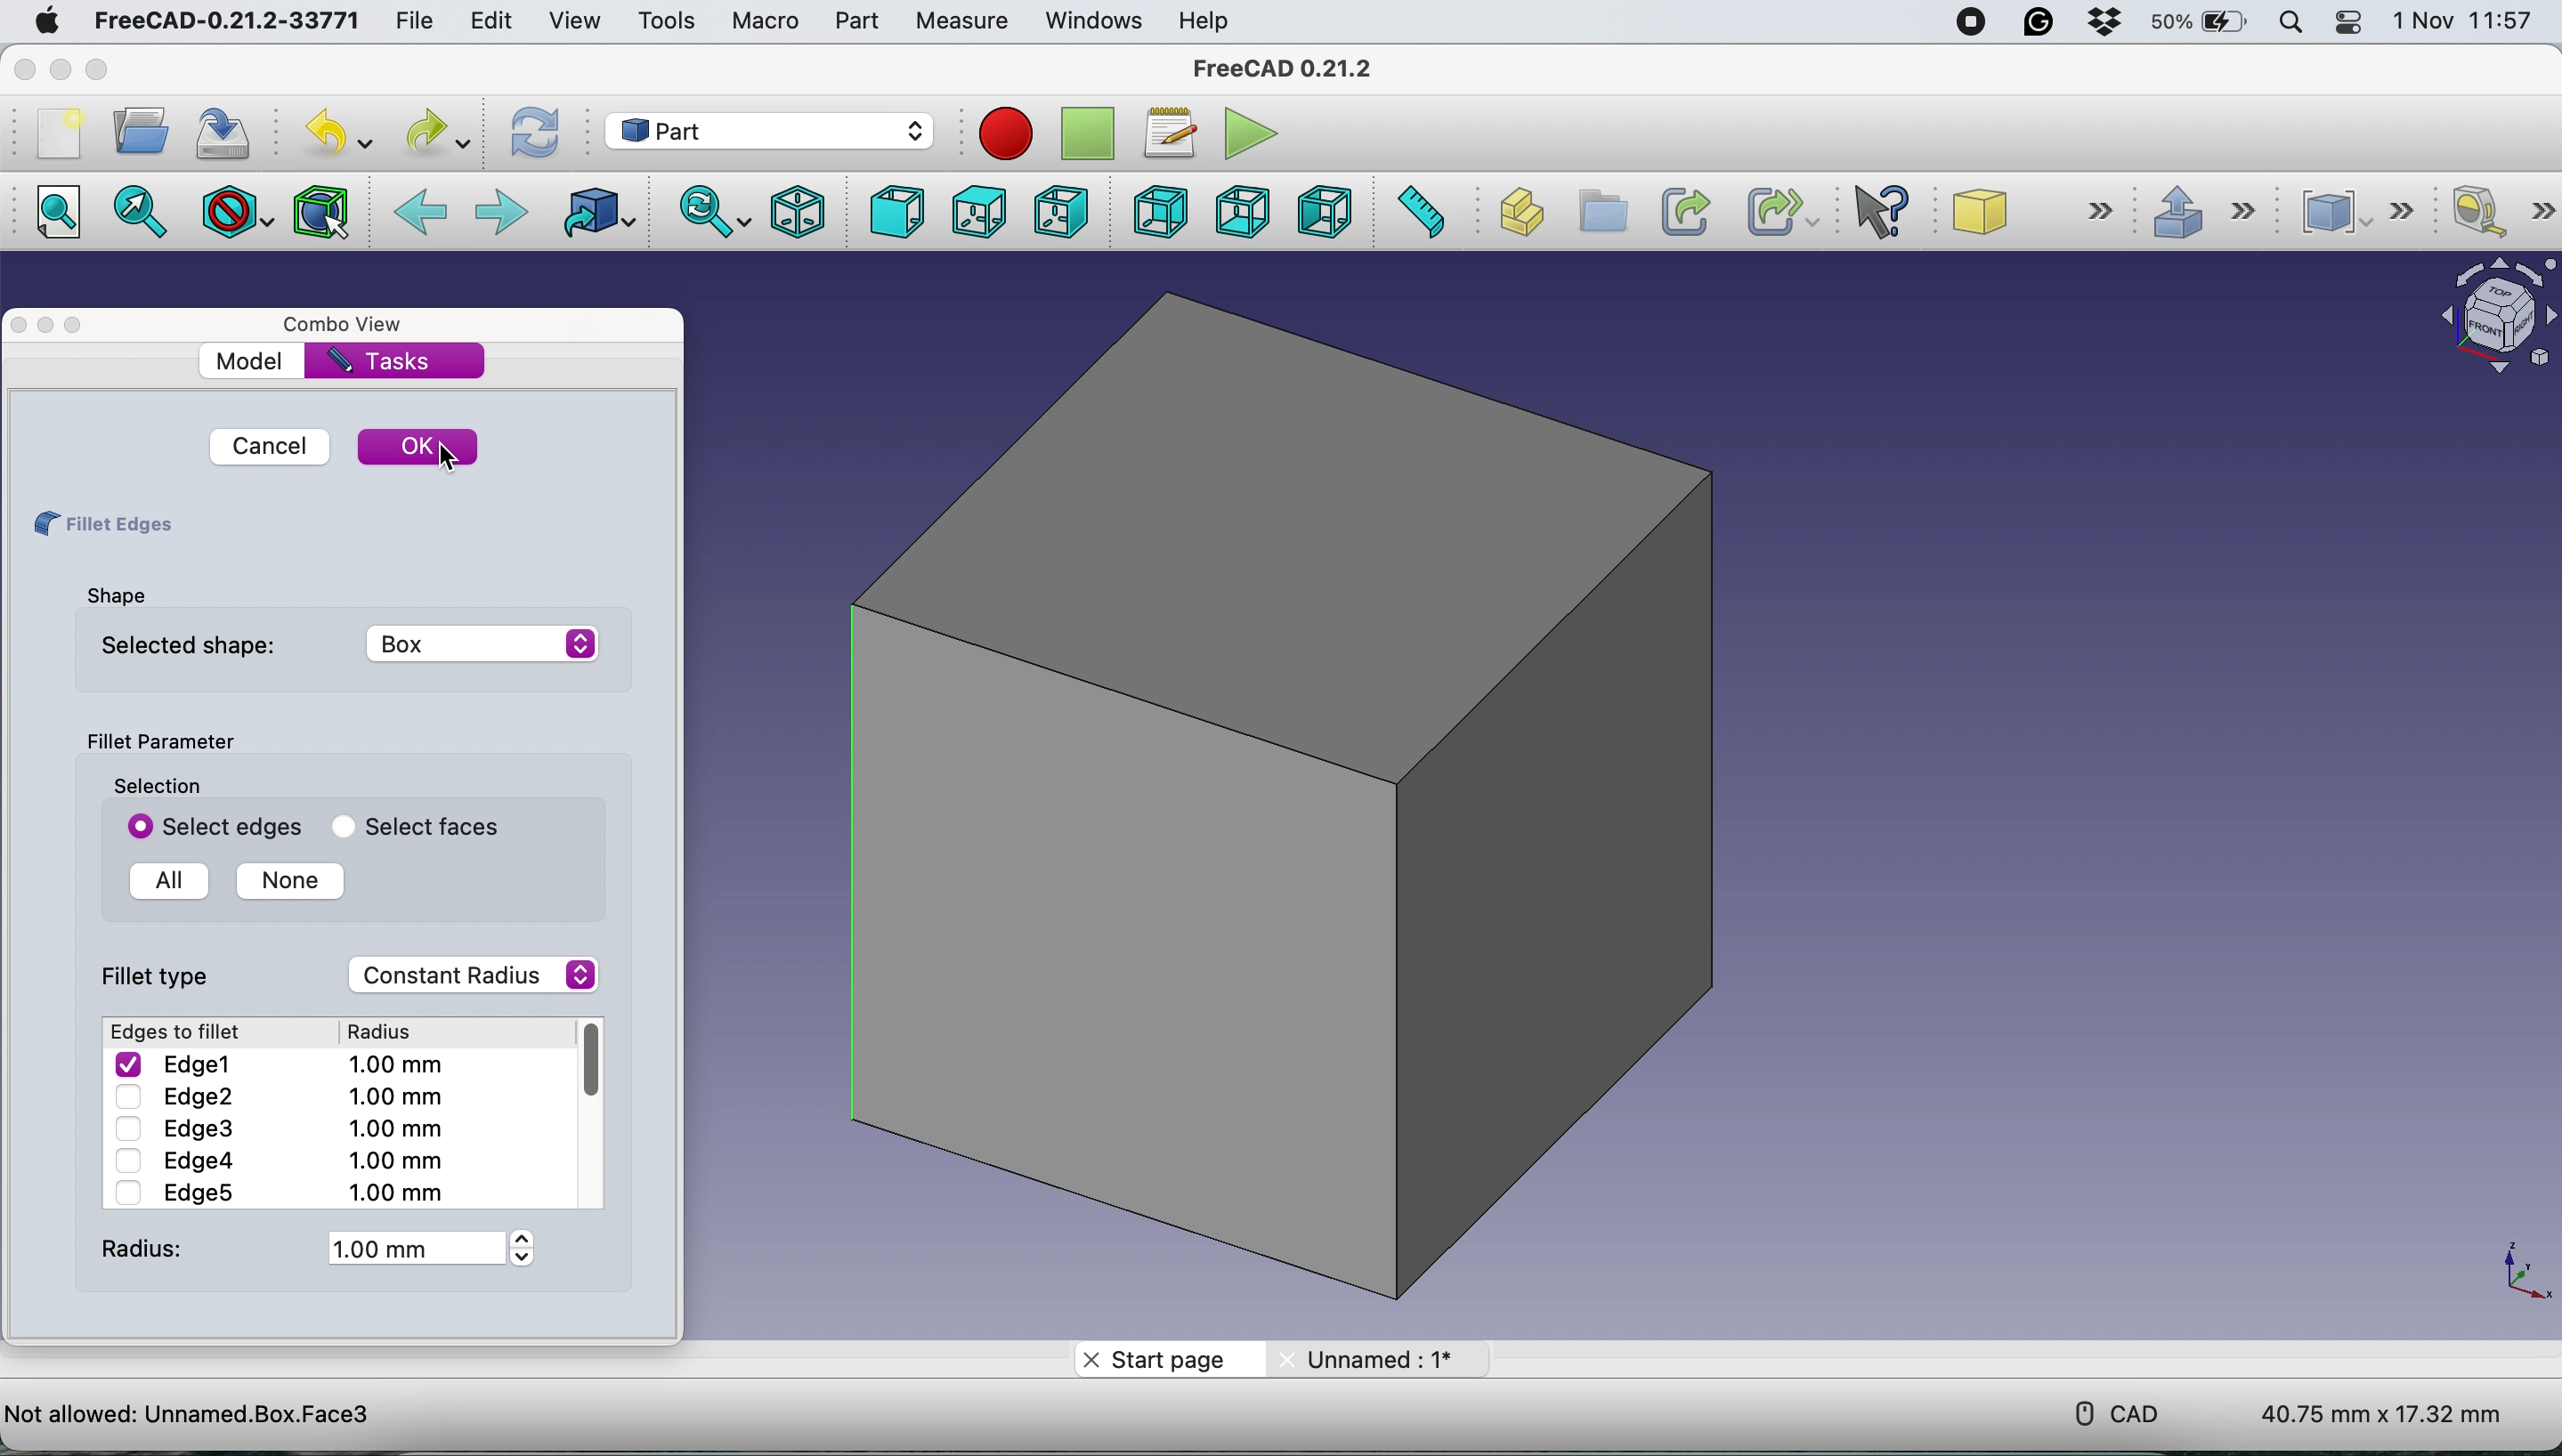 This screenshot has width=2562, height=1456. I want to click on All, so click(162, 882).